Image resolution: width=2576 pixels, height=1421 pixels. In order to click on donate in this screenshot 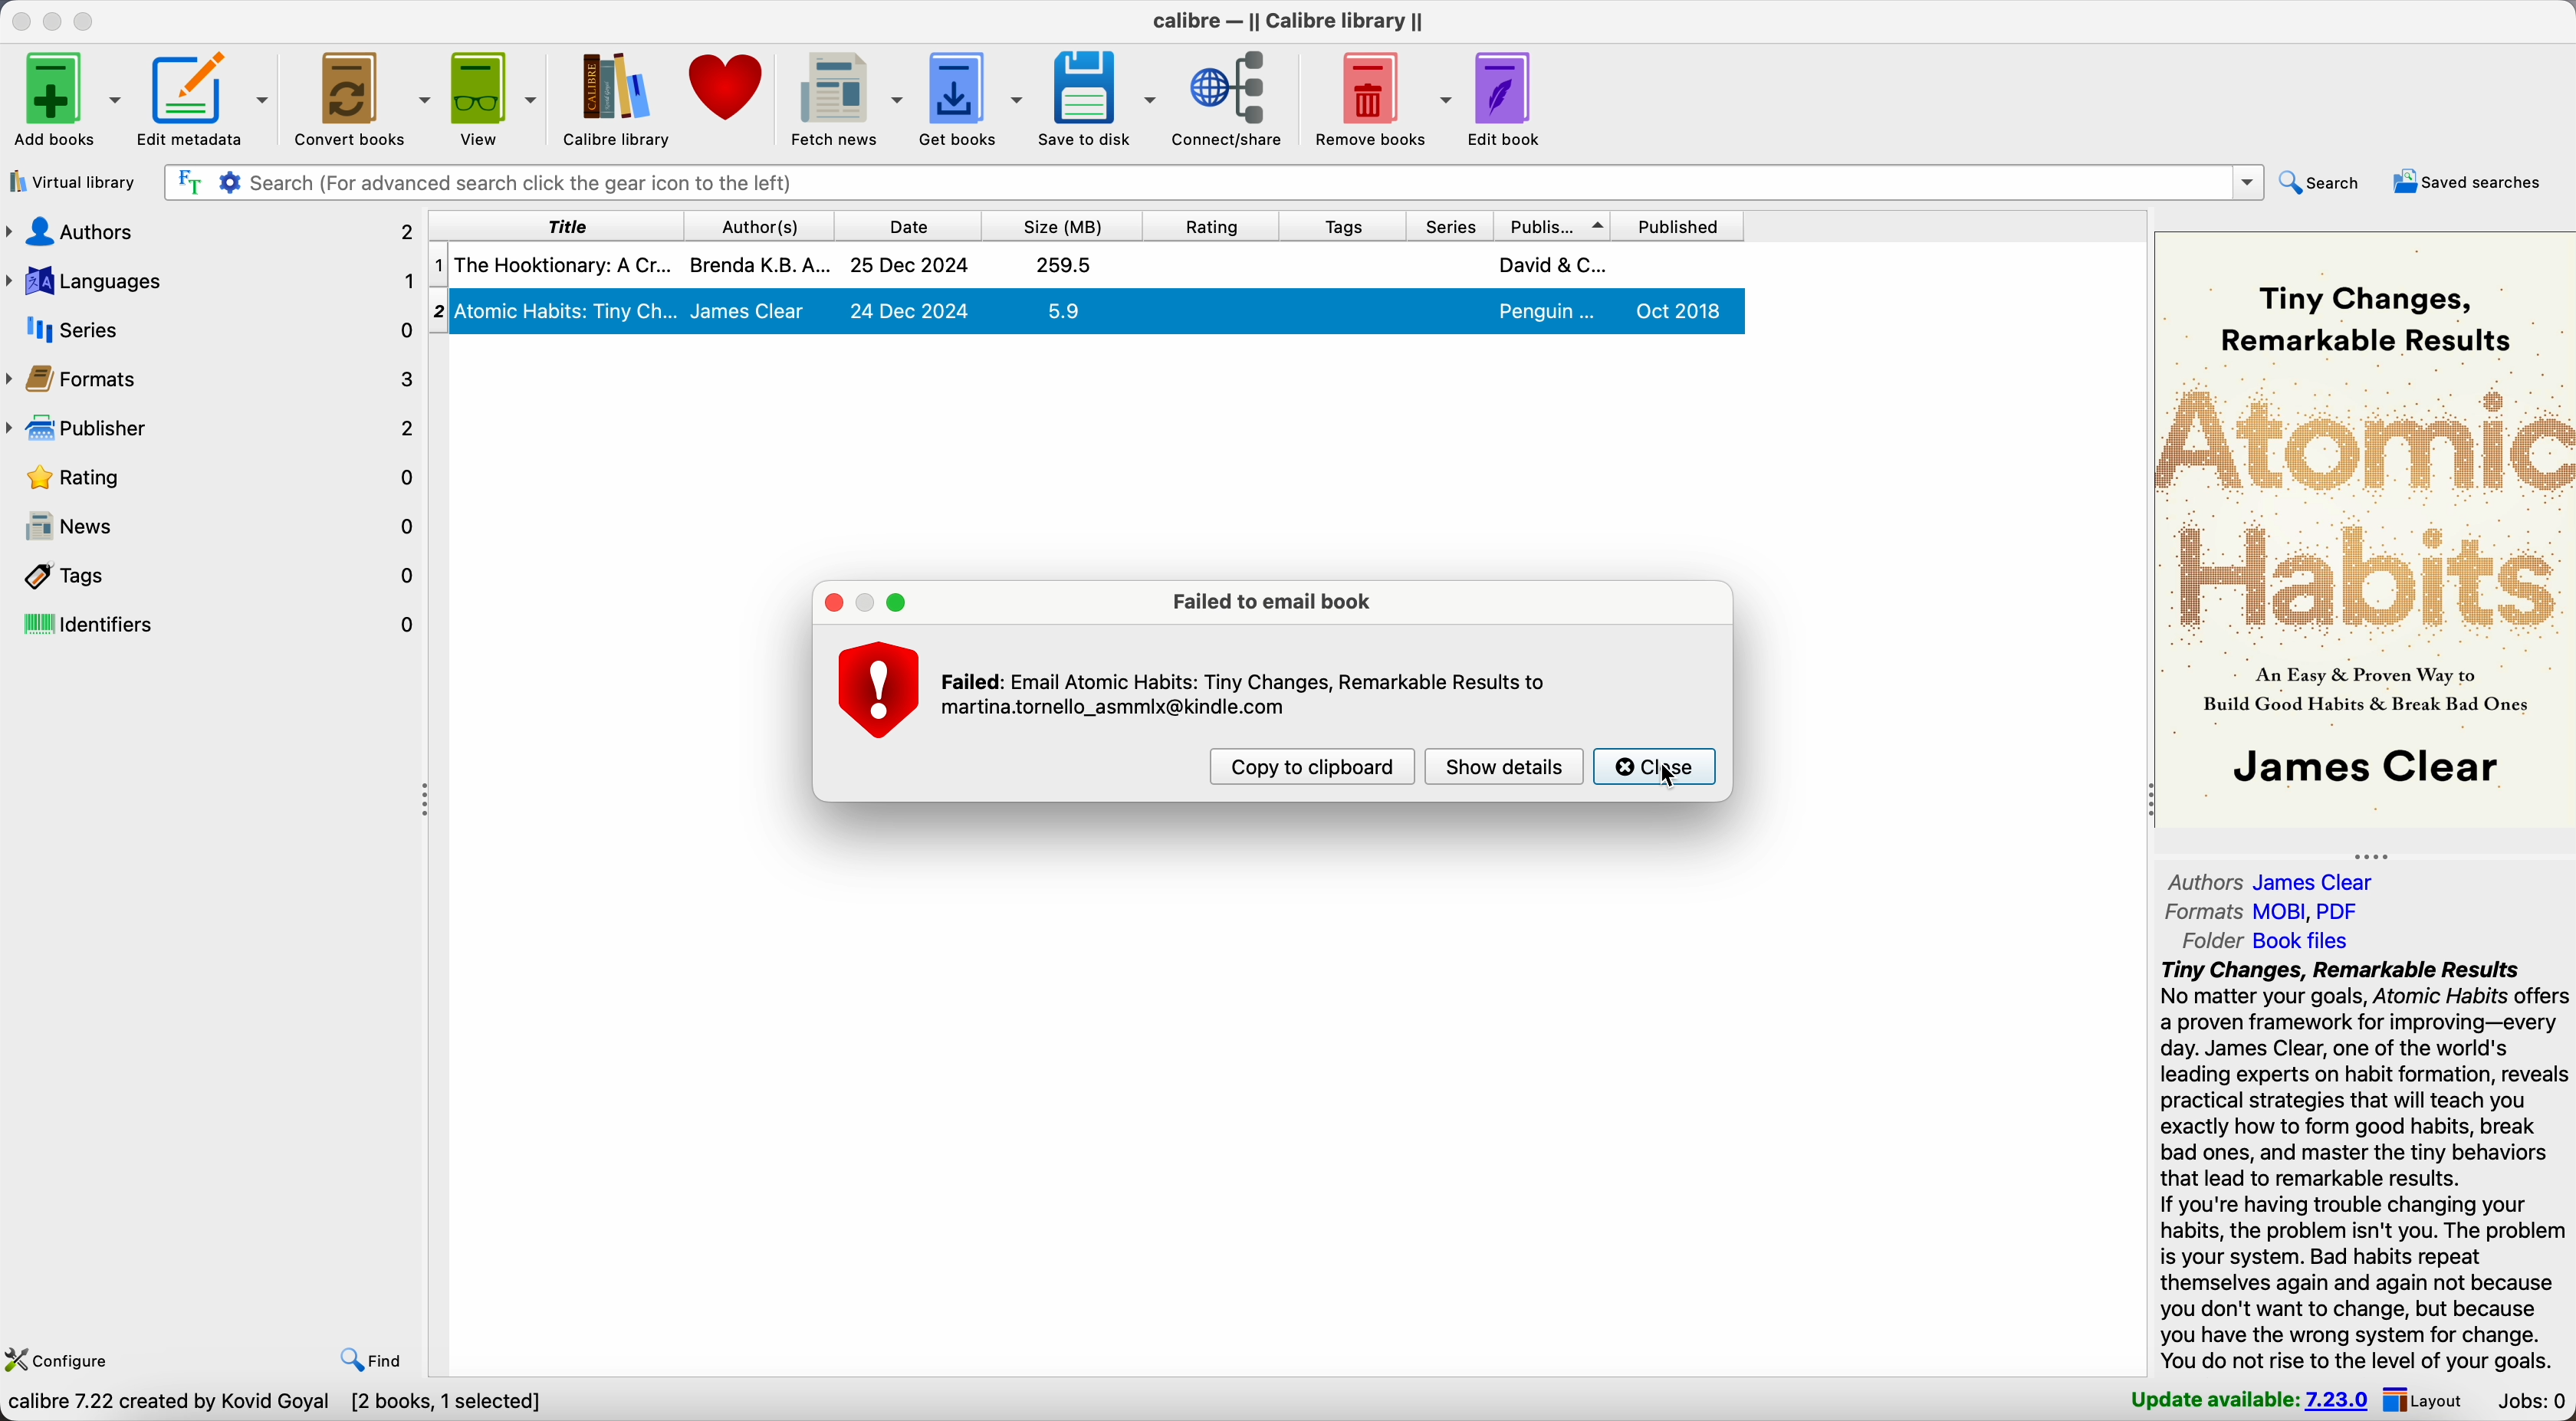, I will do `click(726, 86)`.